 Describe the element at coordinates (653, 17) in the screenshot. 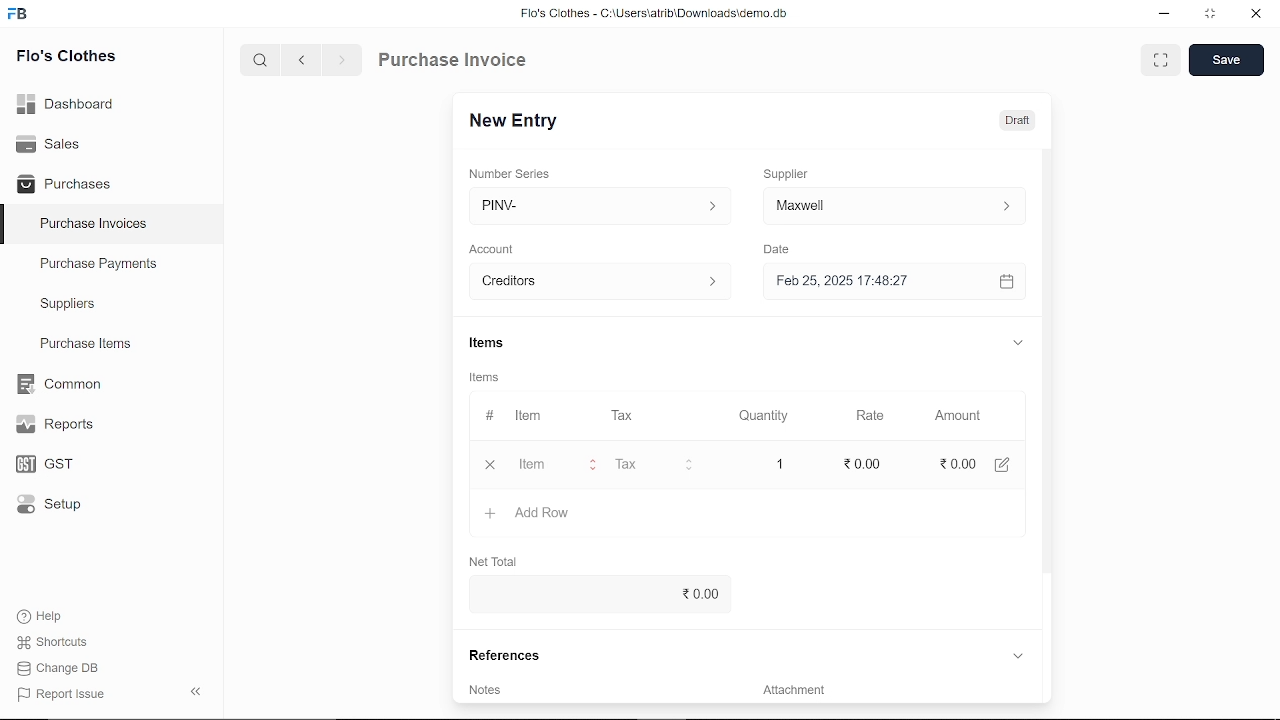

I see `Flo's Clothes - C:\Users\alrib\Downioads'cemo.db.` at that location.